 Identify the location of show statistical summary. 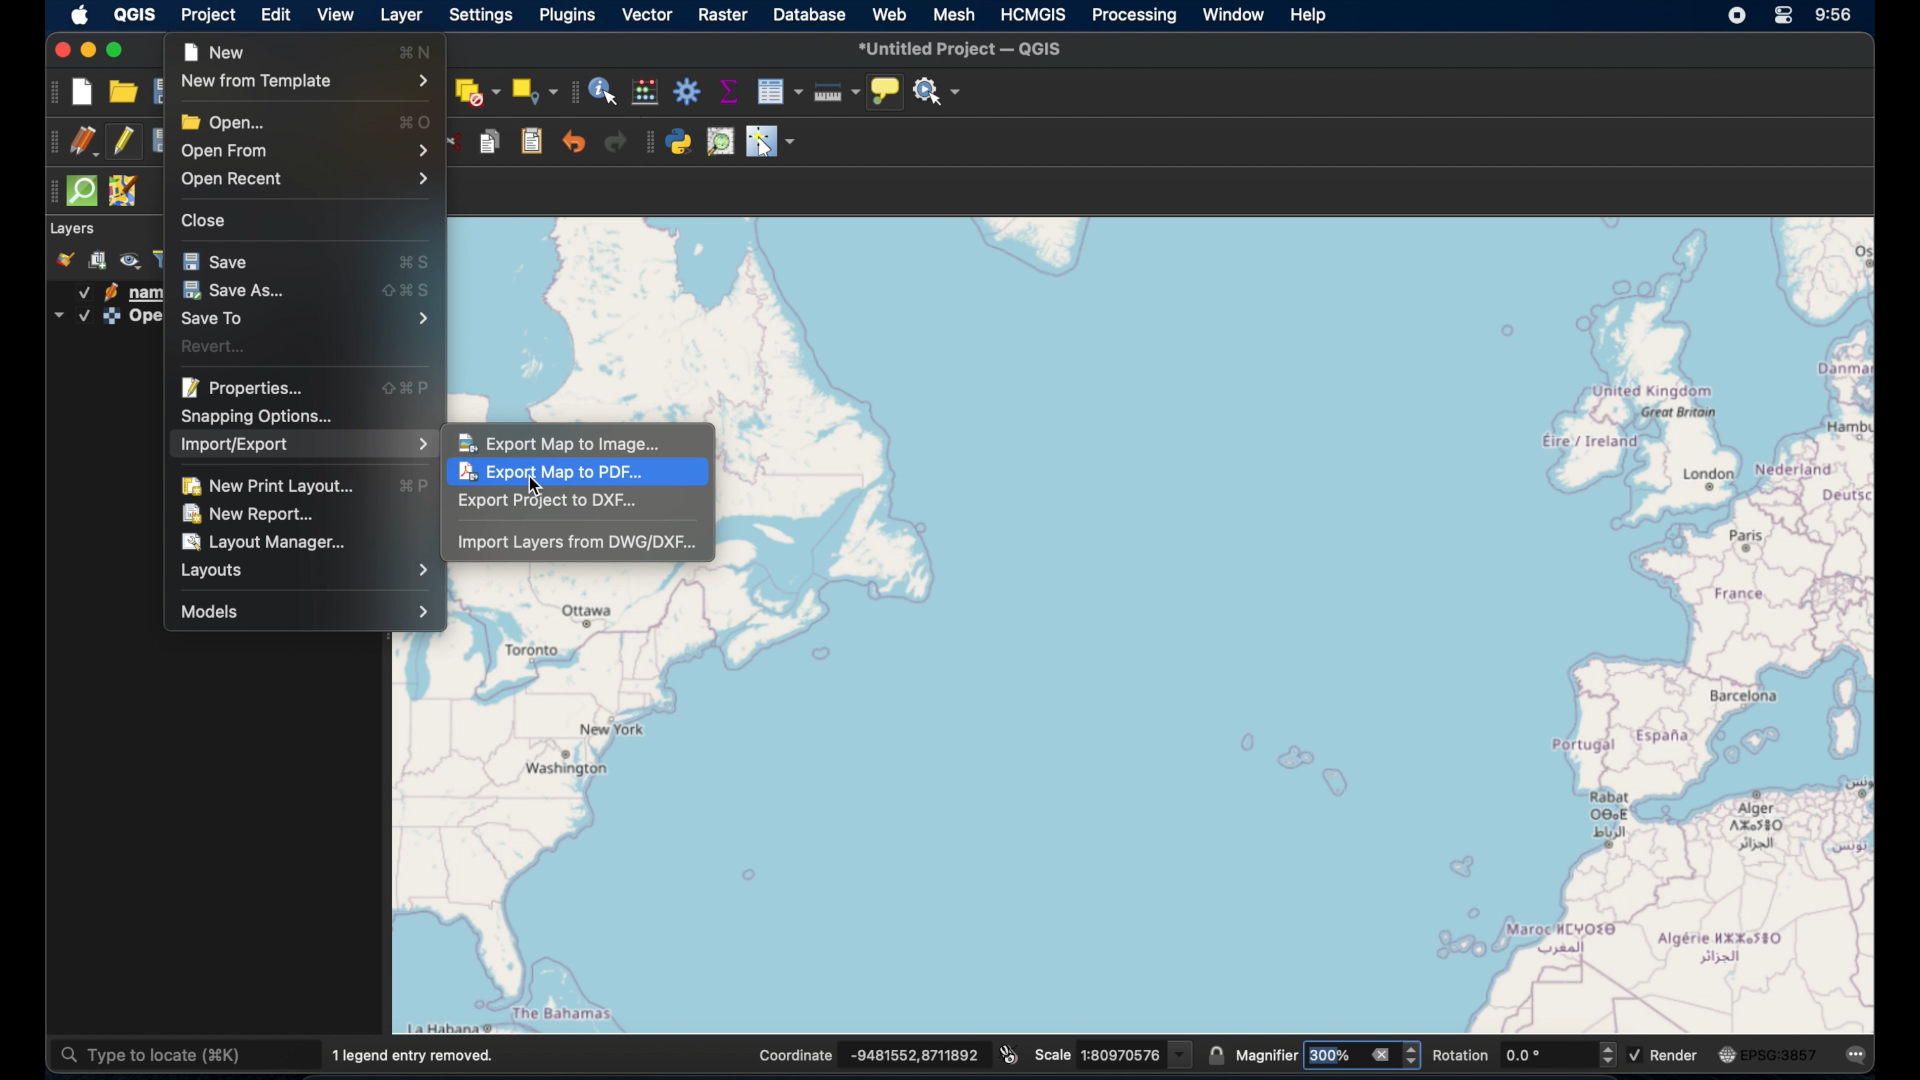
(729, 92).